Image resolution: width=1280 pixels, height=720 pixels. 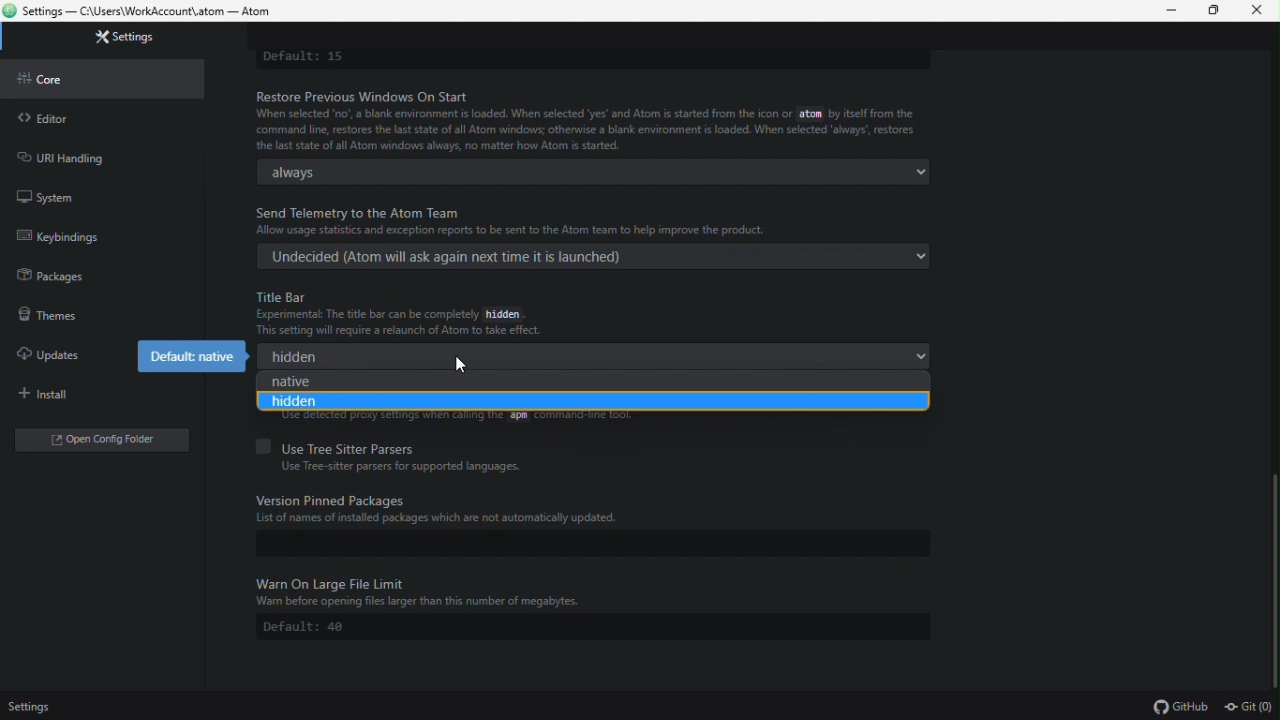 What do you see at coordinates (587, 384) in the screenshot?
I see `native` at bounding box center [587, 384].